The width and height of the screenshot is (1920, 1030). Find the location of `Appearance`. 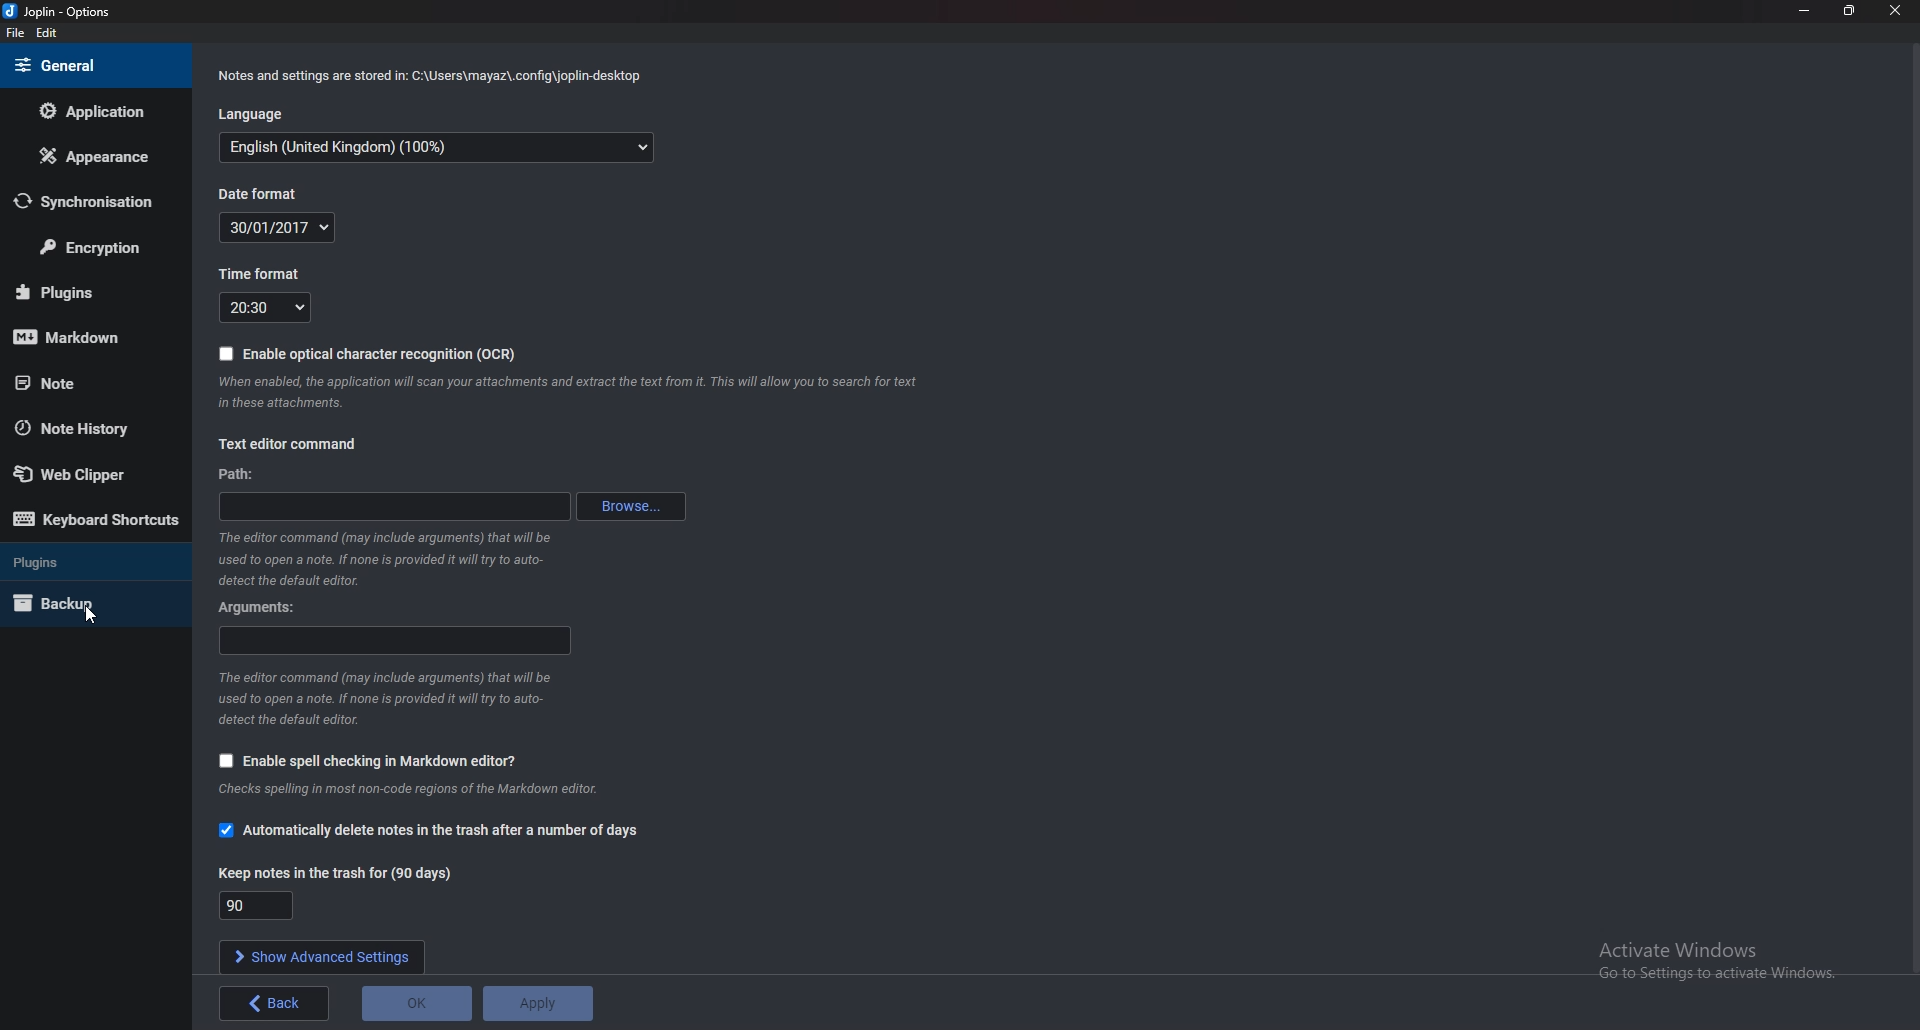

Appearance is located at coordinates (100, 154).